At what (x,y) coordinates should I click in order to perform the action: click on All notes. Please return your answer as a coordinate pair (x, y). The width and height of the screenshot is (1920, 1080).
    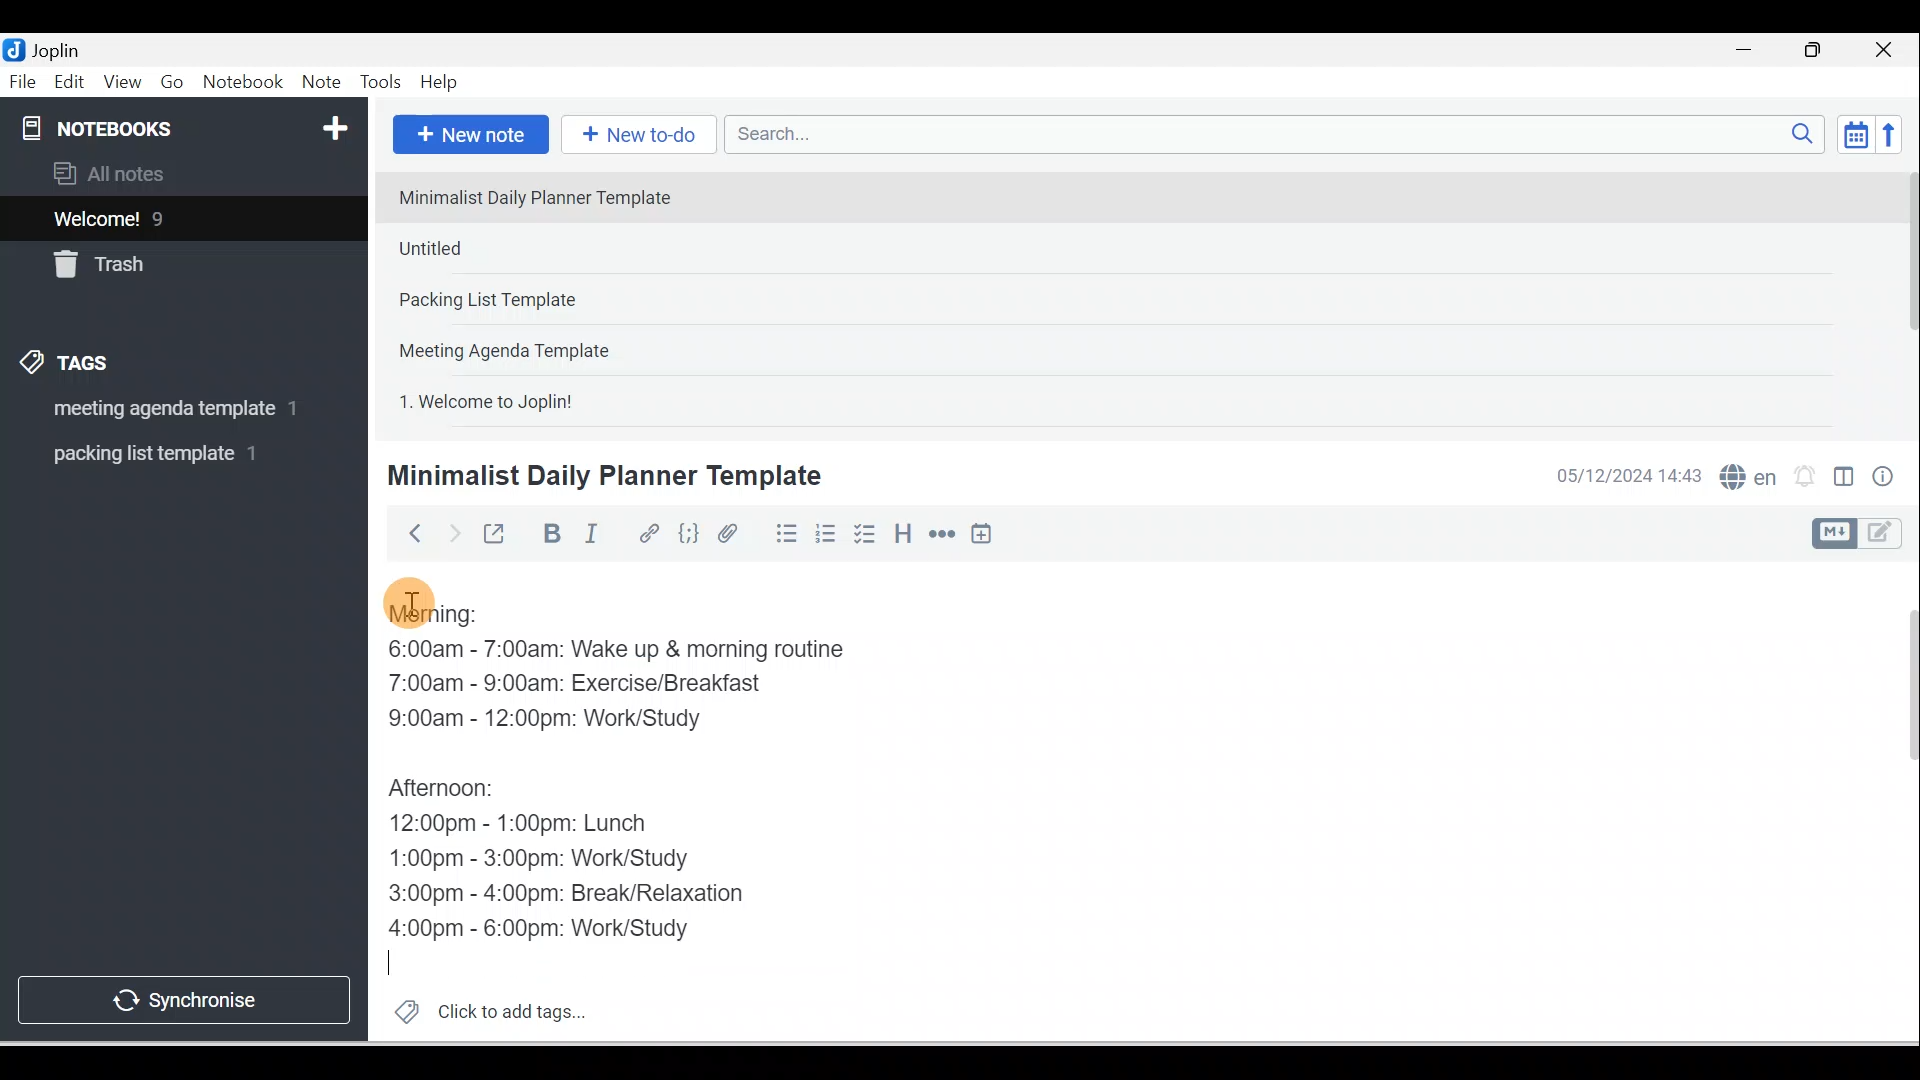
    Looking at the image, I should click on (181, 173).